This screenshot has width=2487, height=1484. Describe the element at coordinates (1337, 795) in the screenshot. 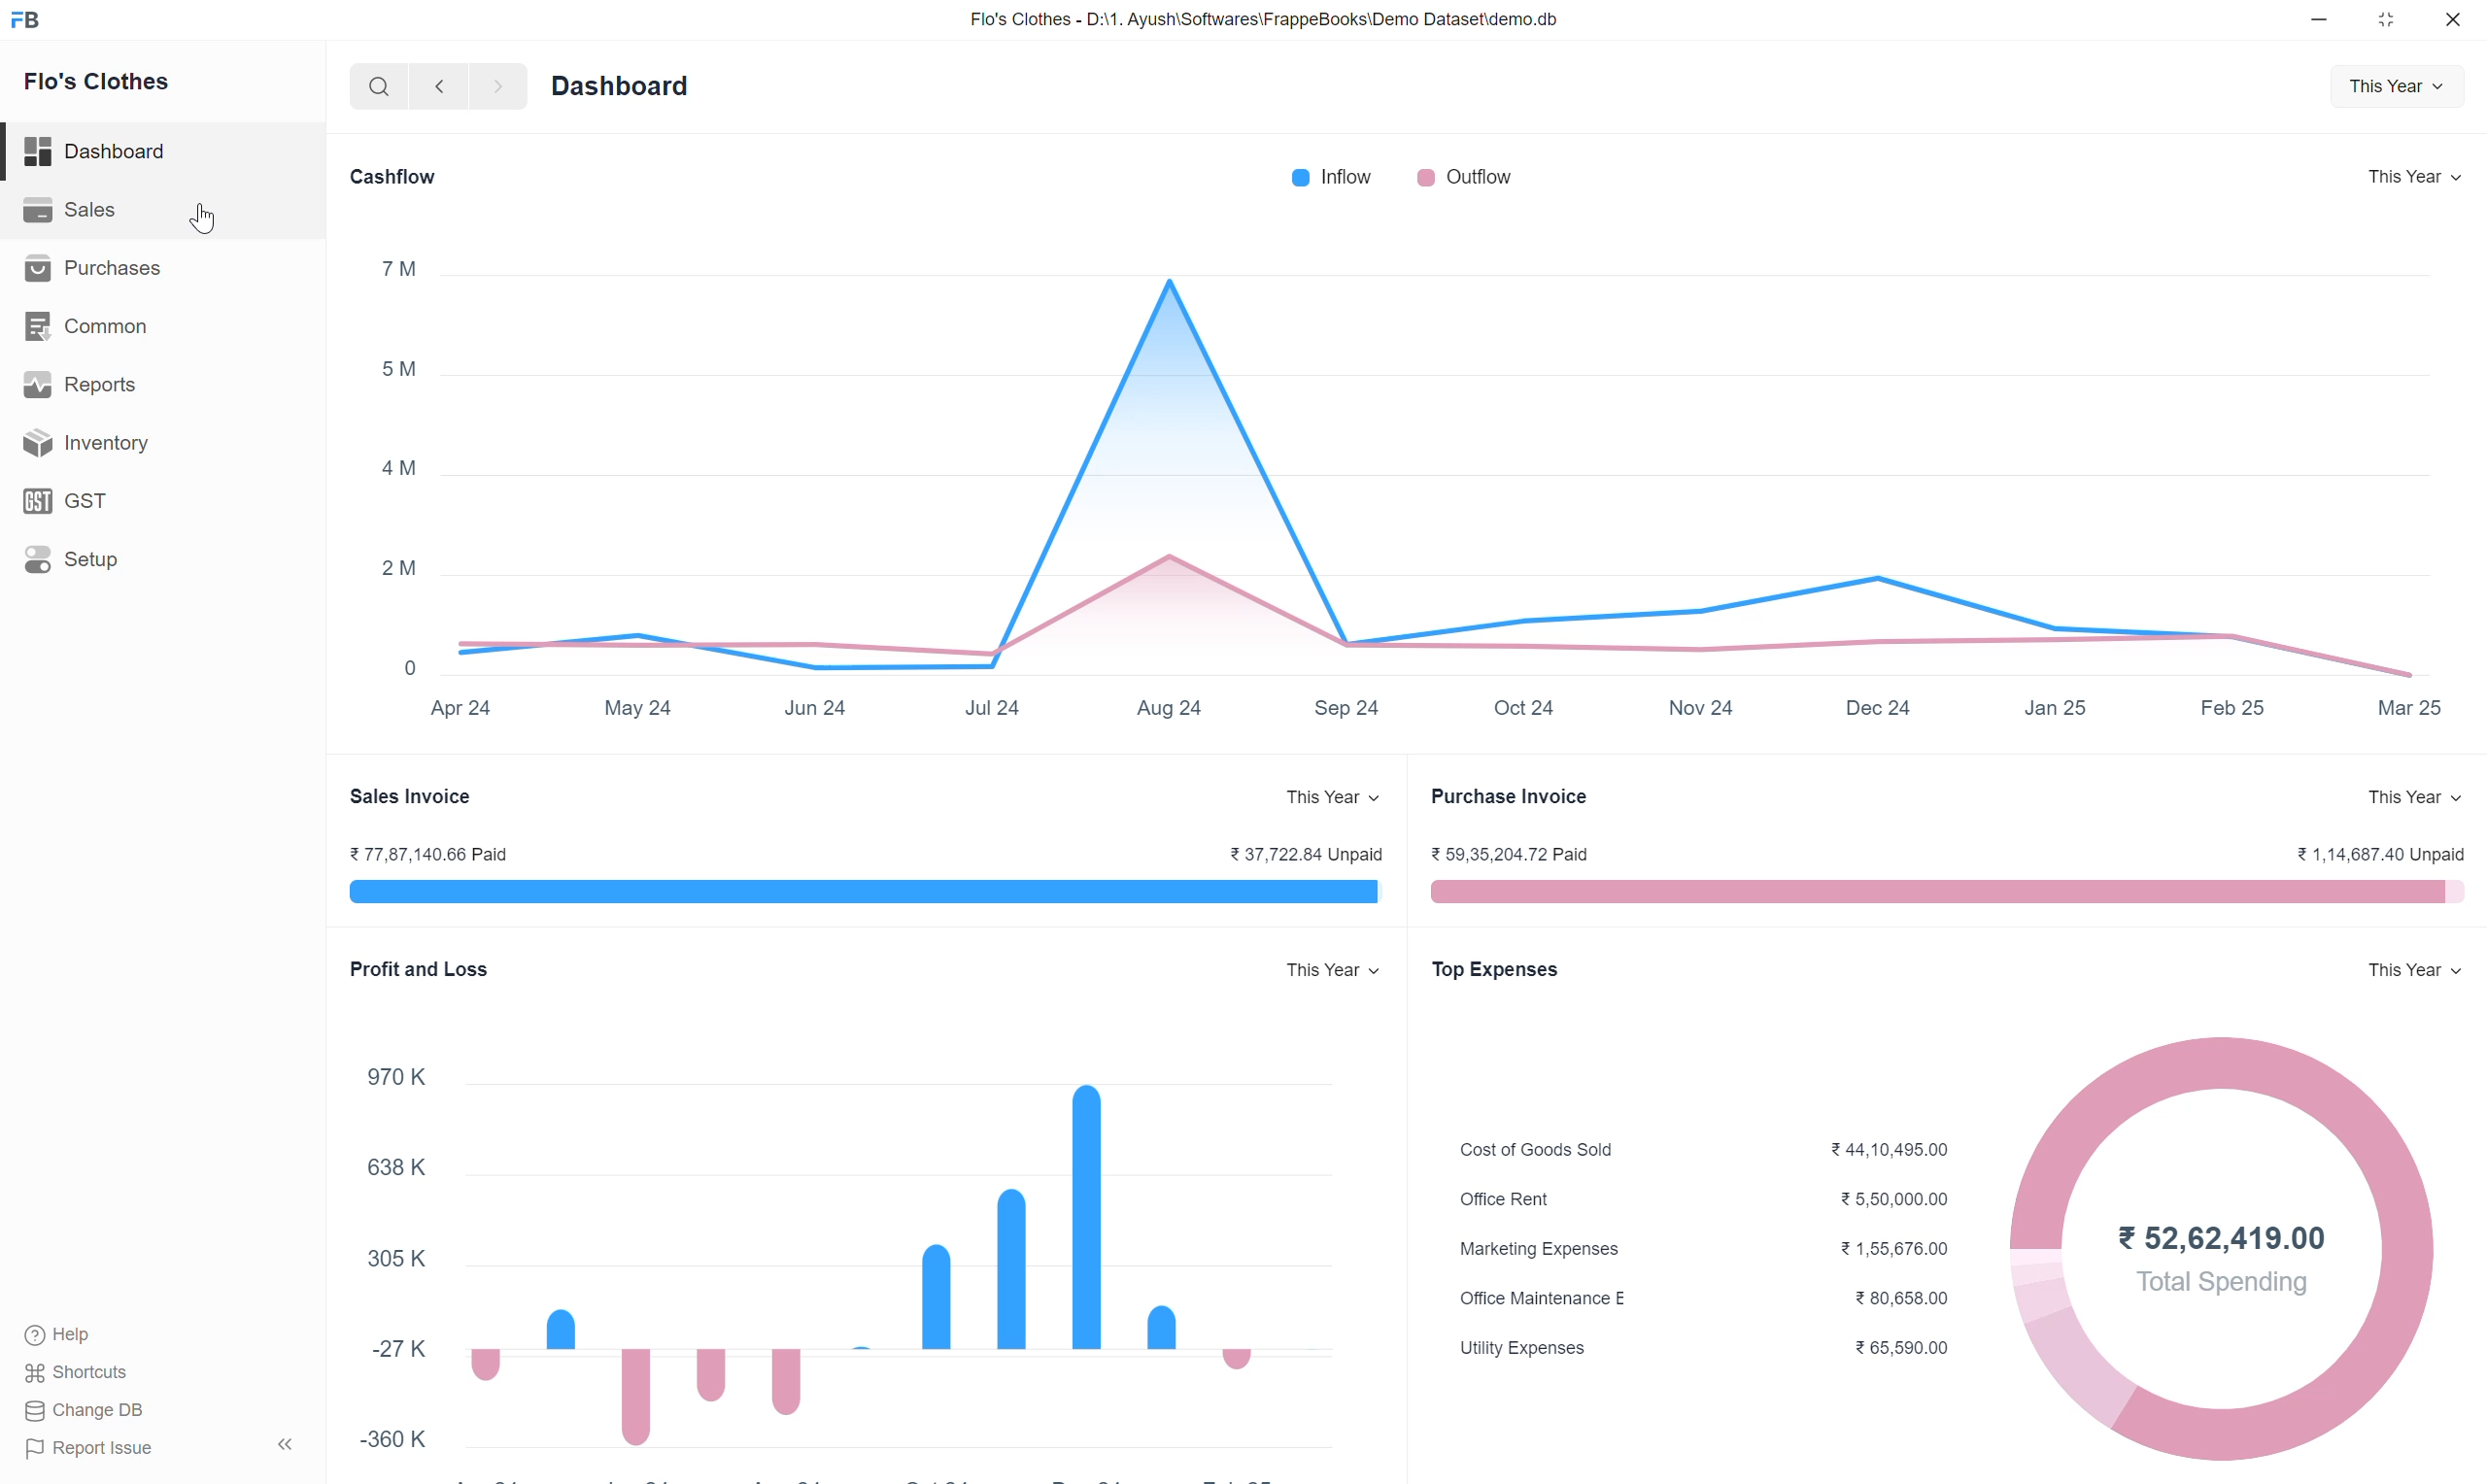

I see `This Year ` at that location.